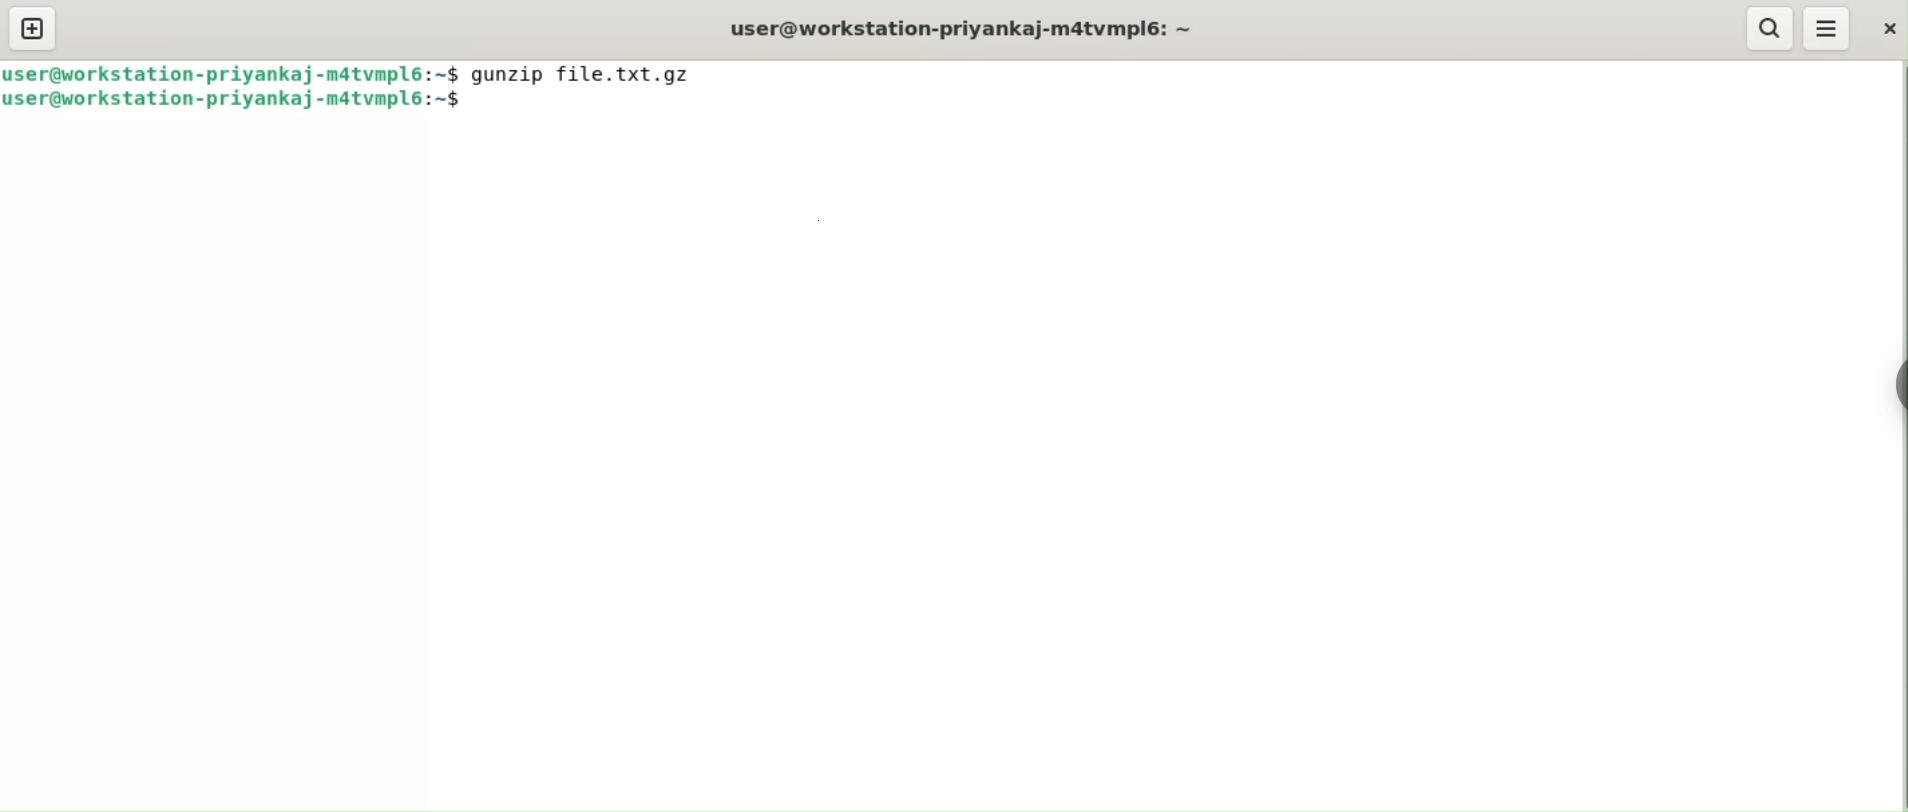  Describe the element at coordinates (467, 108) in the screenshot. I see `cursor` at that location.